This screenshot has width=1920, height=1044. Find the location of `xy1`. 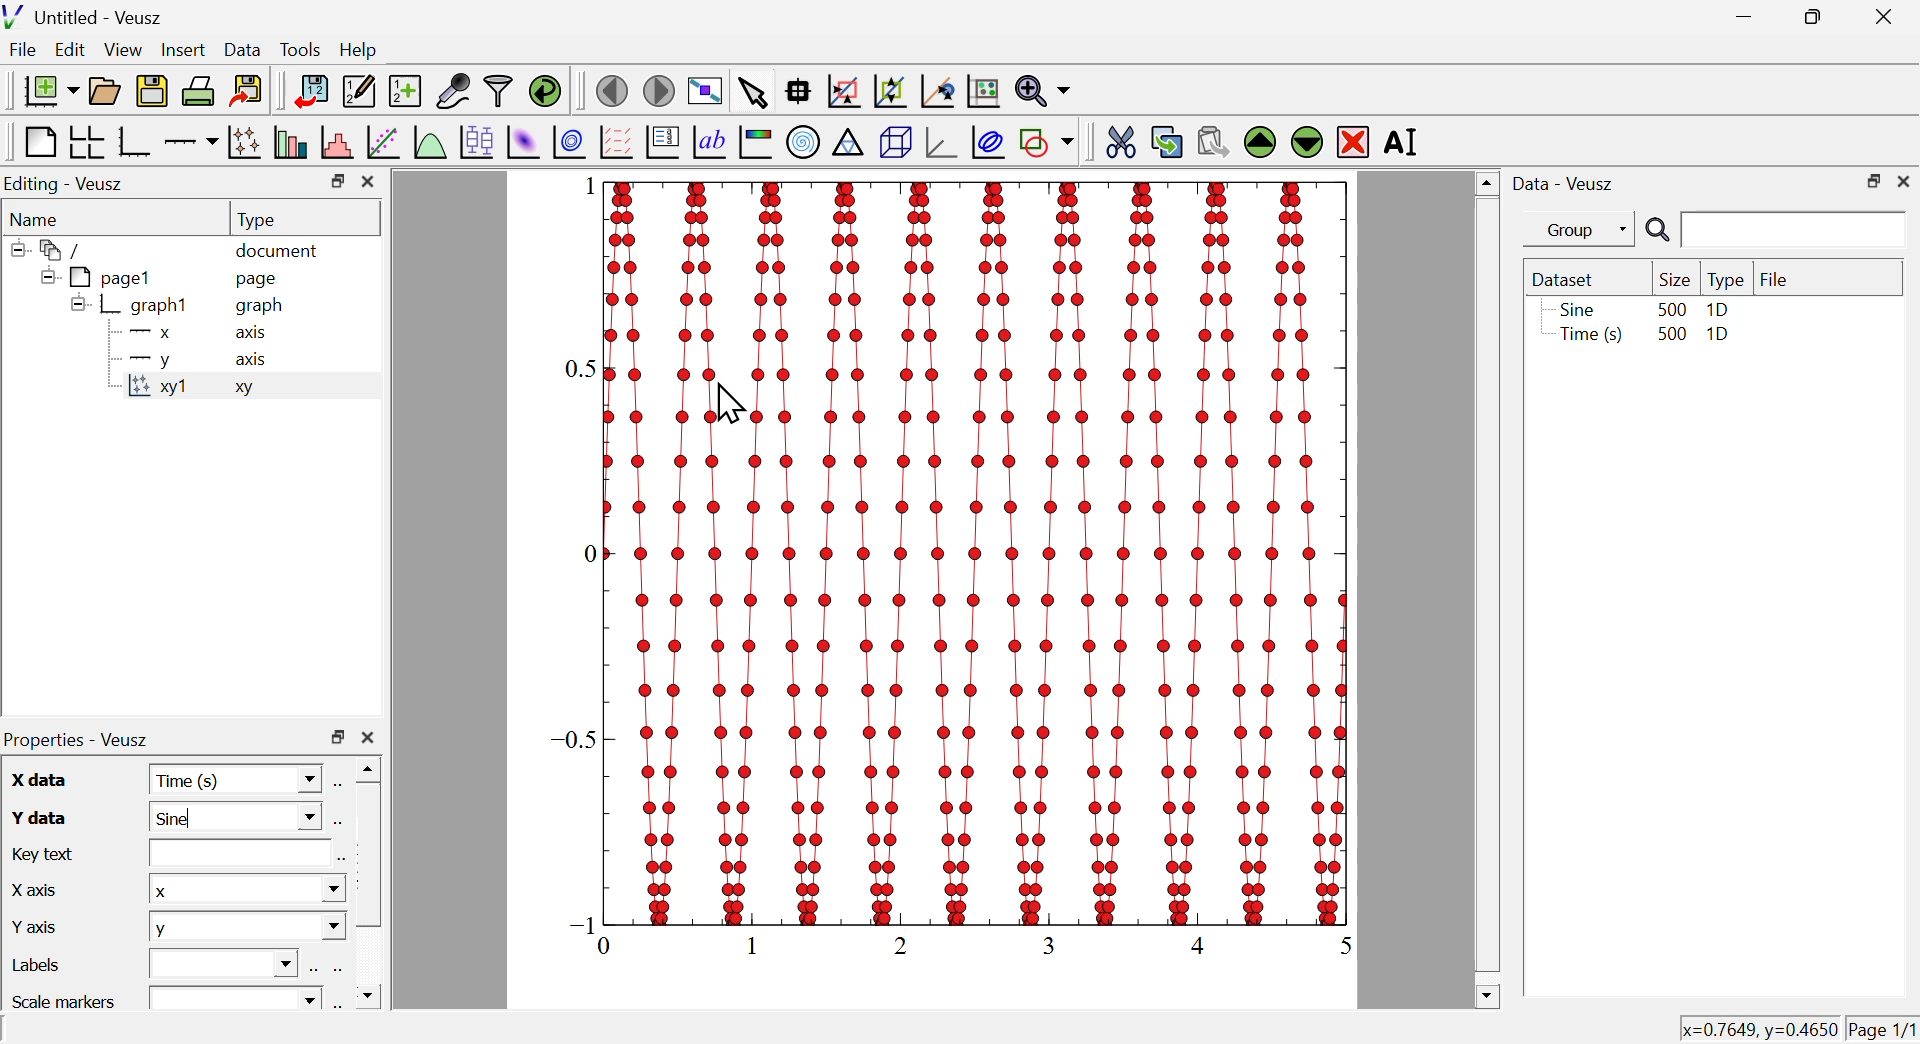

xy1 is located at coordinates (160, 389).